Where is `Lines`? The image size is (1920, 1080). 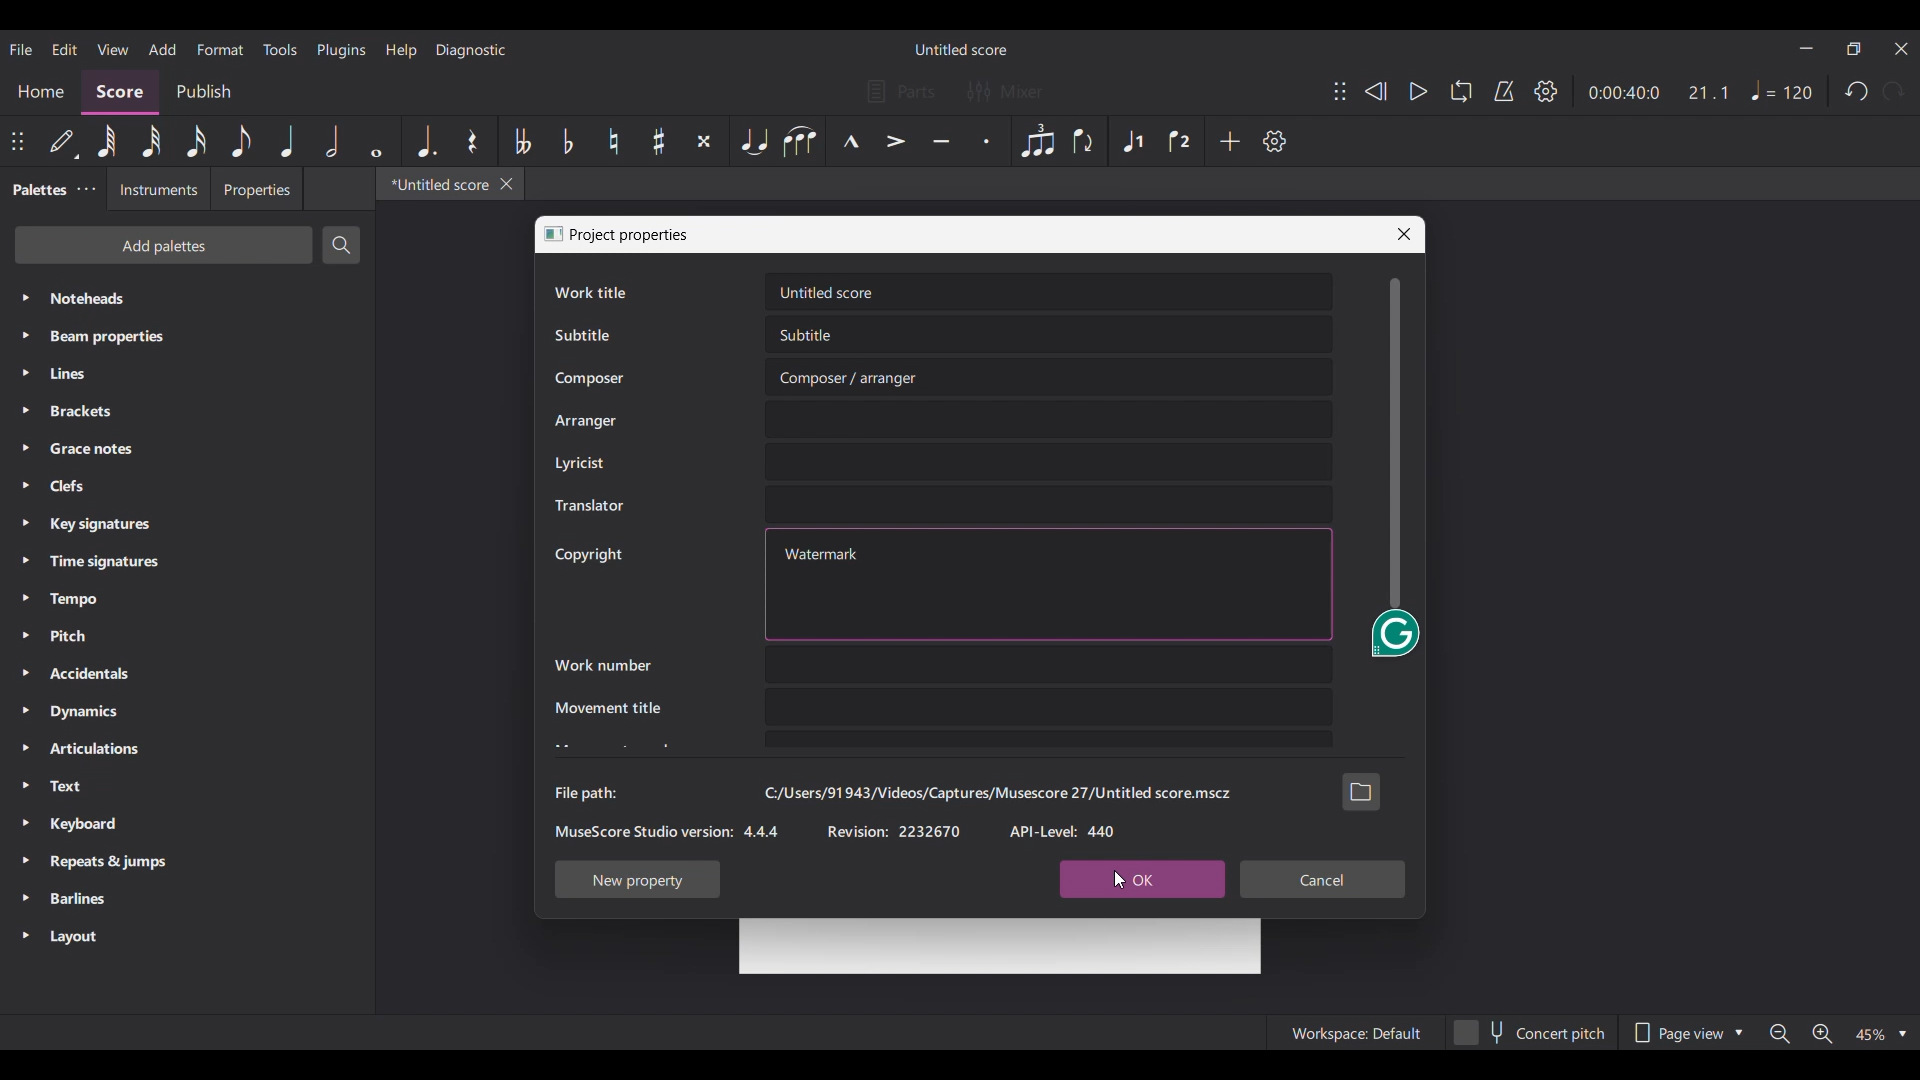
Lines is located at coordinates (187, 374).